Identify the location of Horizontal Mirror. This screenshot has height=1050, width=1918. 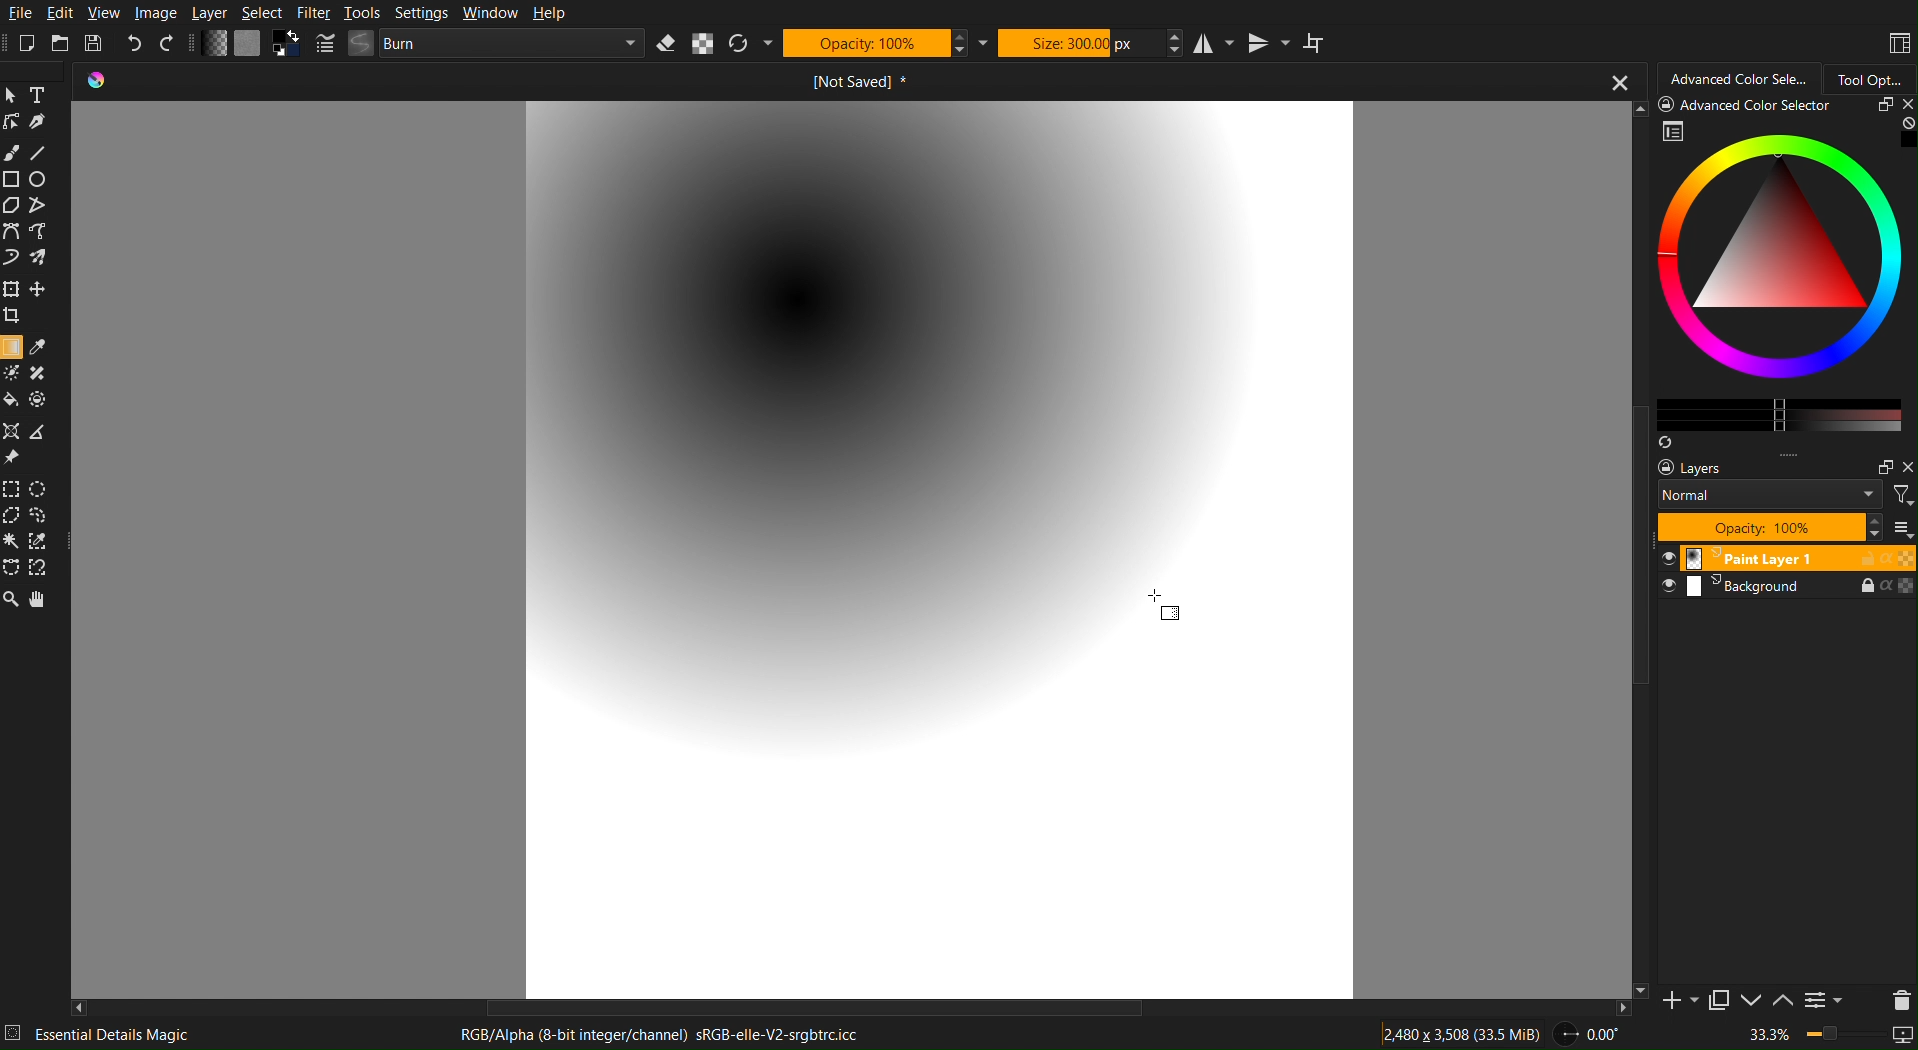
(1213, 41).